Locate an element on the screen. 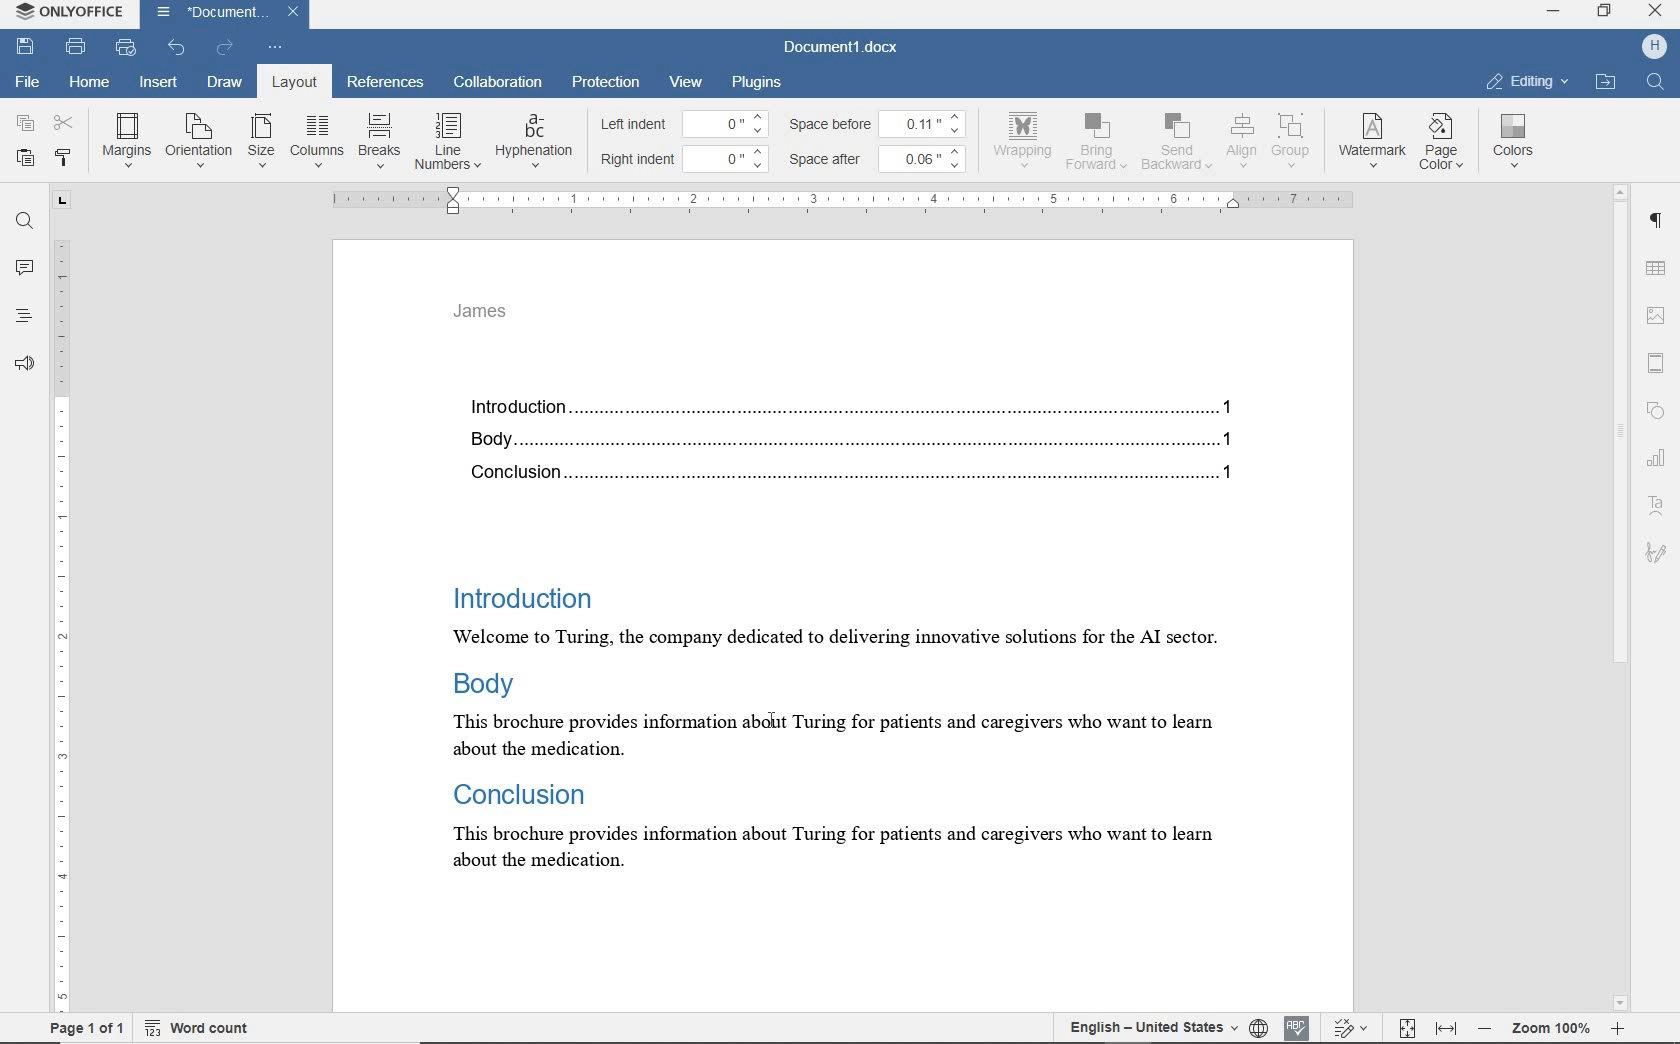 This screenshot has width=1680, height=1044. 0 is located at coordinates (727, 123).